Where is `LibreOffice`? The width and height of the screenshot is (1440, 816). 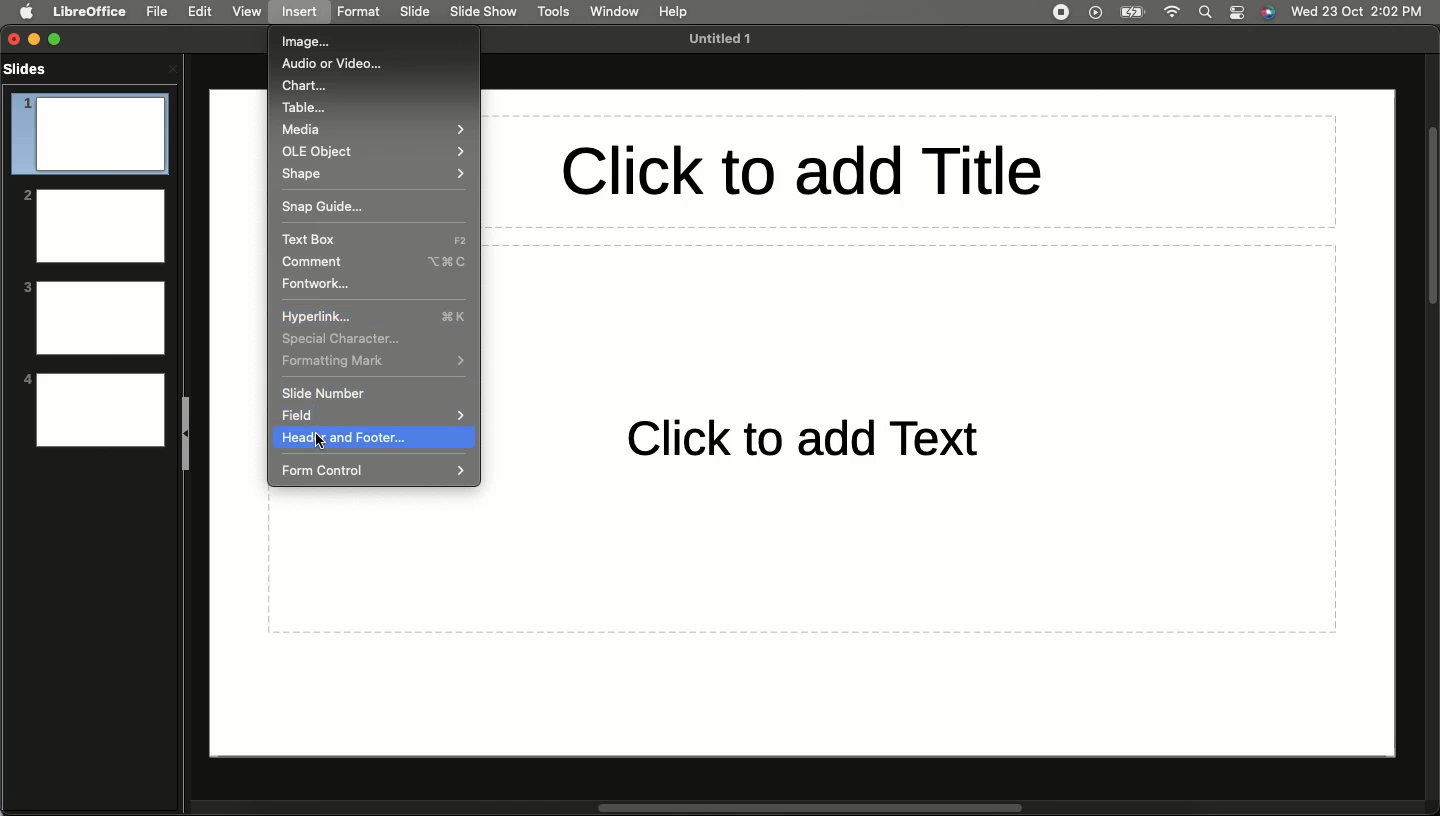 LibreOffice is located at coordinates (88, 11).